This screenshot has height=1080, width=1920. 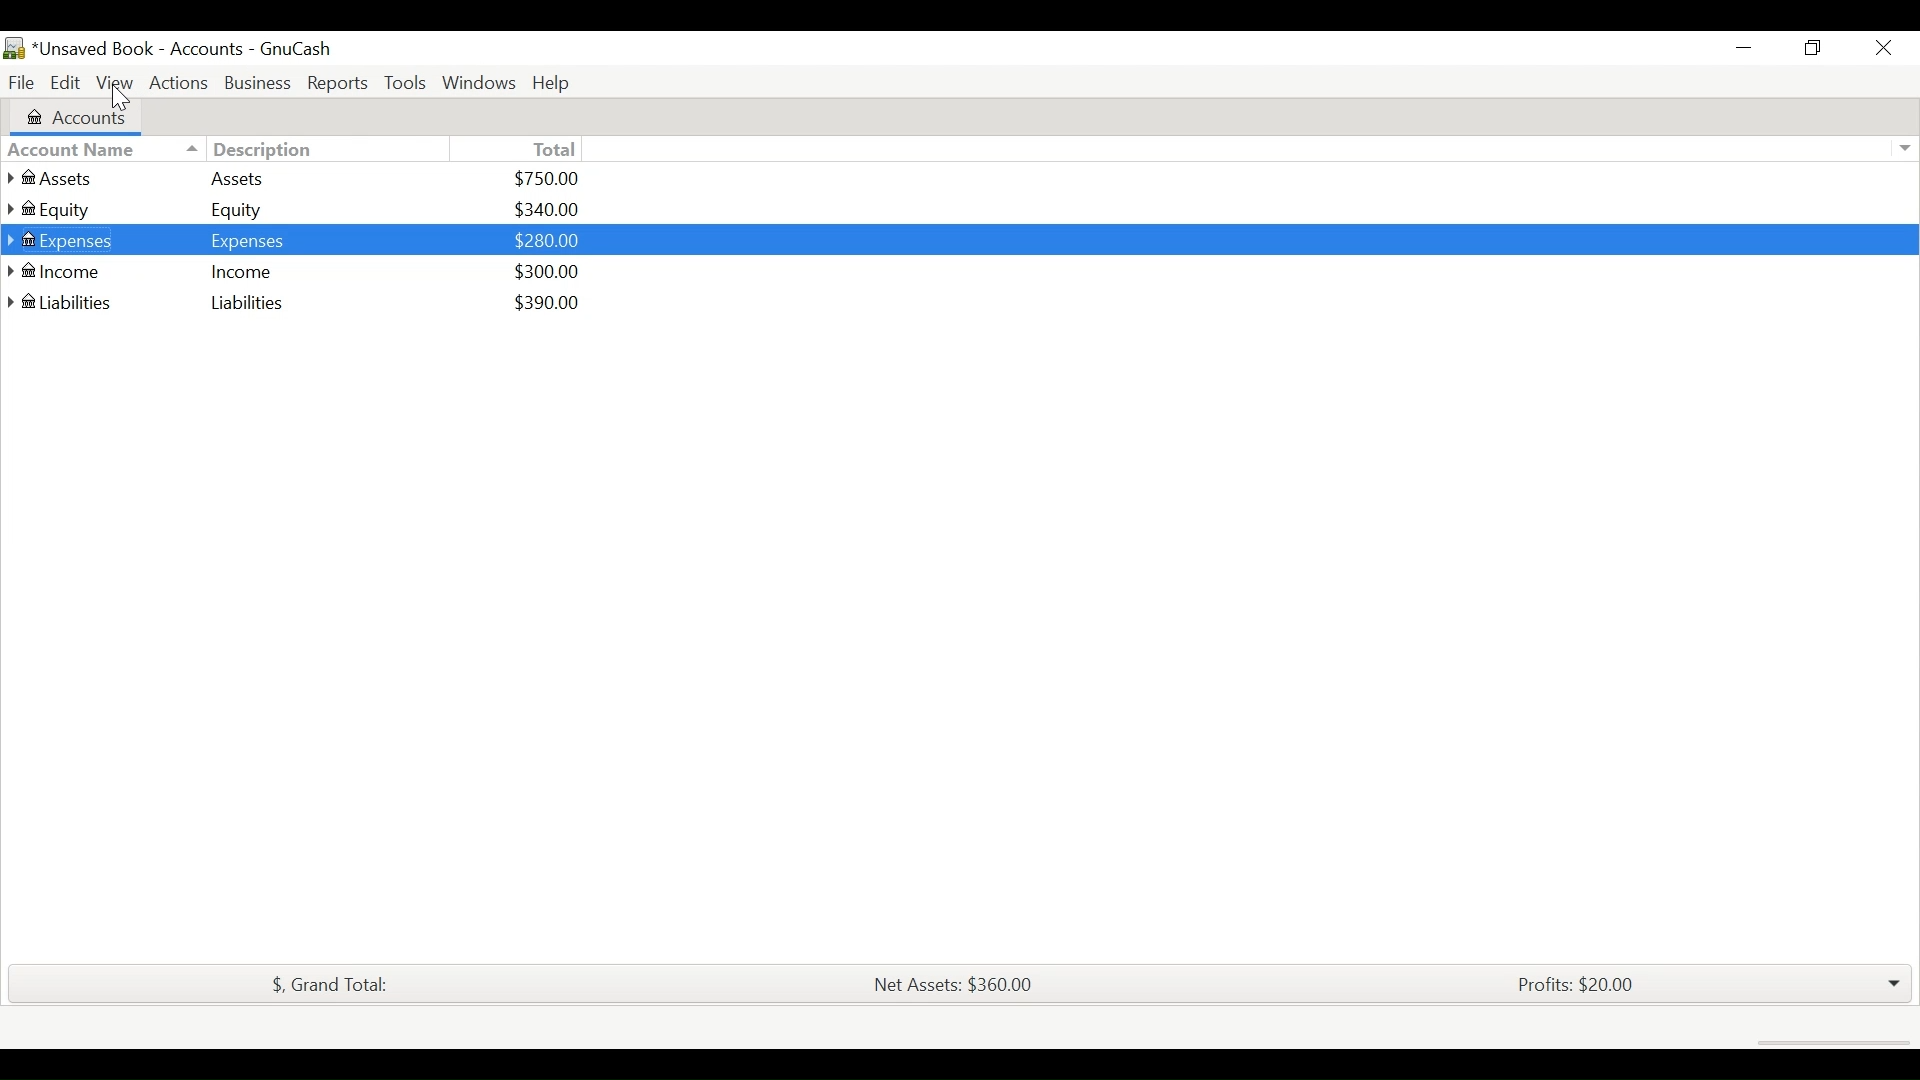 I want to click on Expenses, so click(x=246, y=240).